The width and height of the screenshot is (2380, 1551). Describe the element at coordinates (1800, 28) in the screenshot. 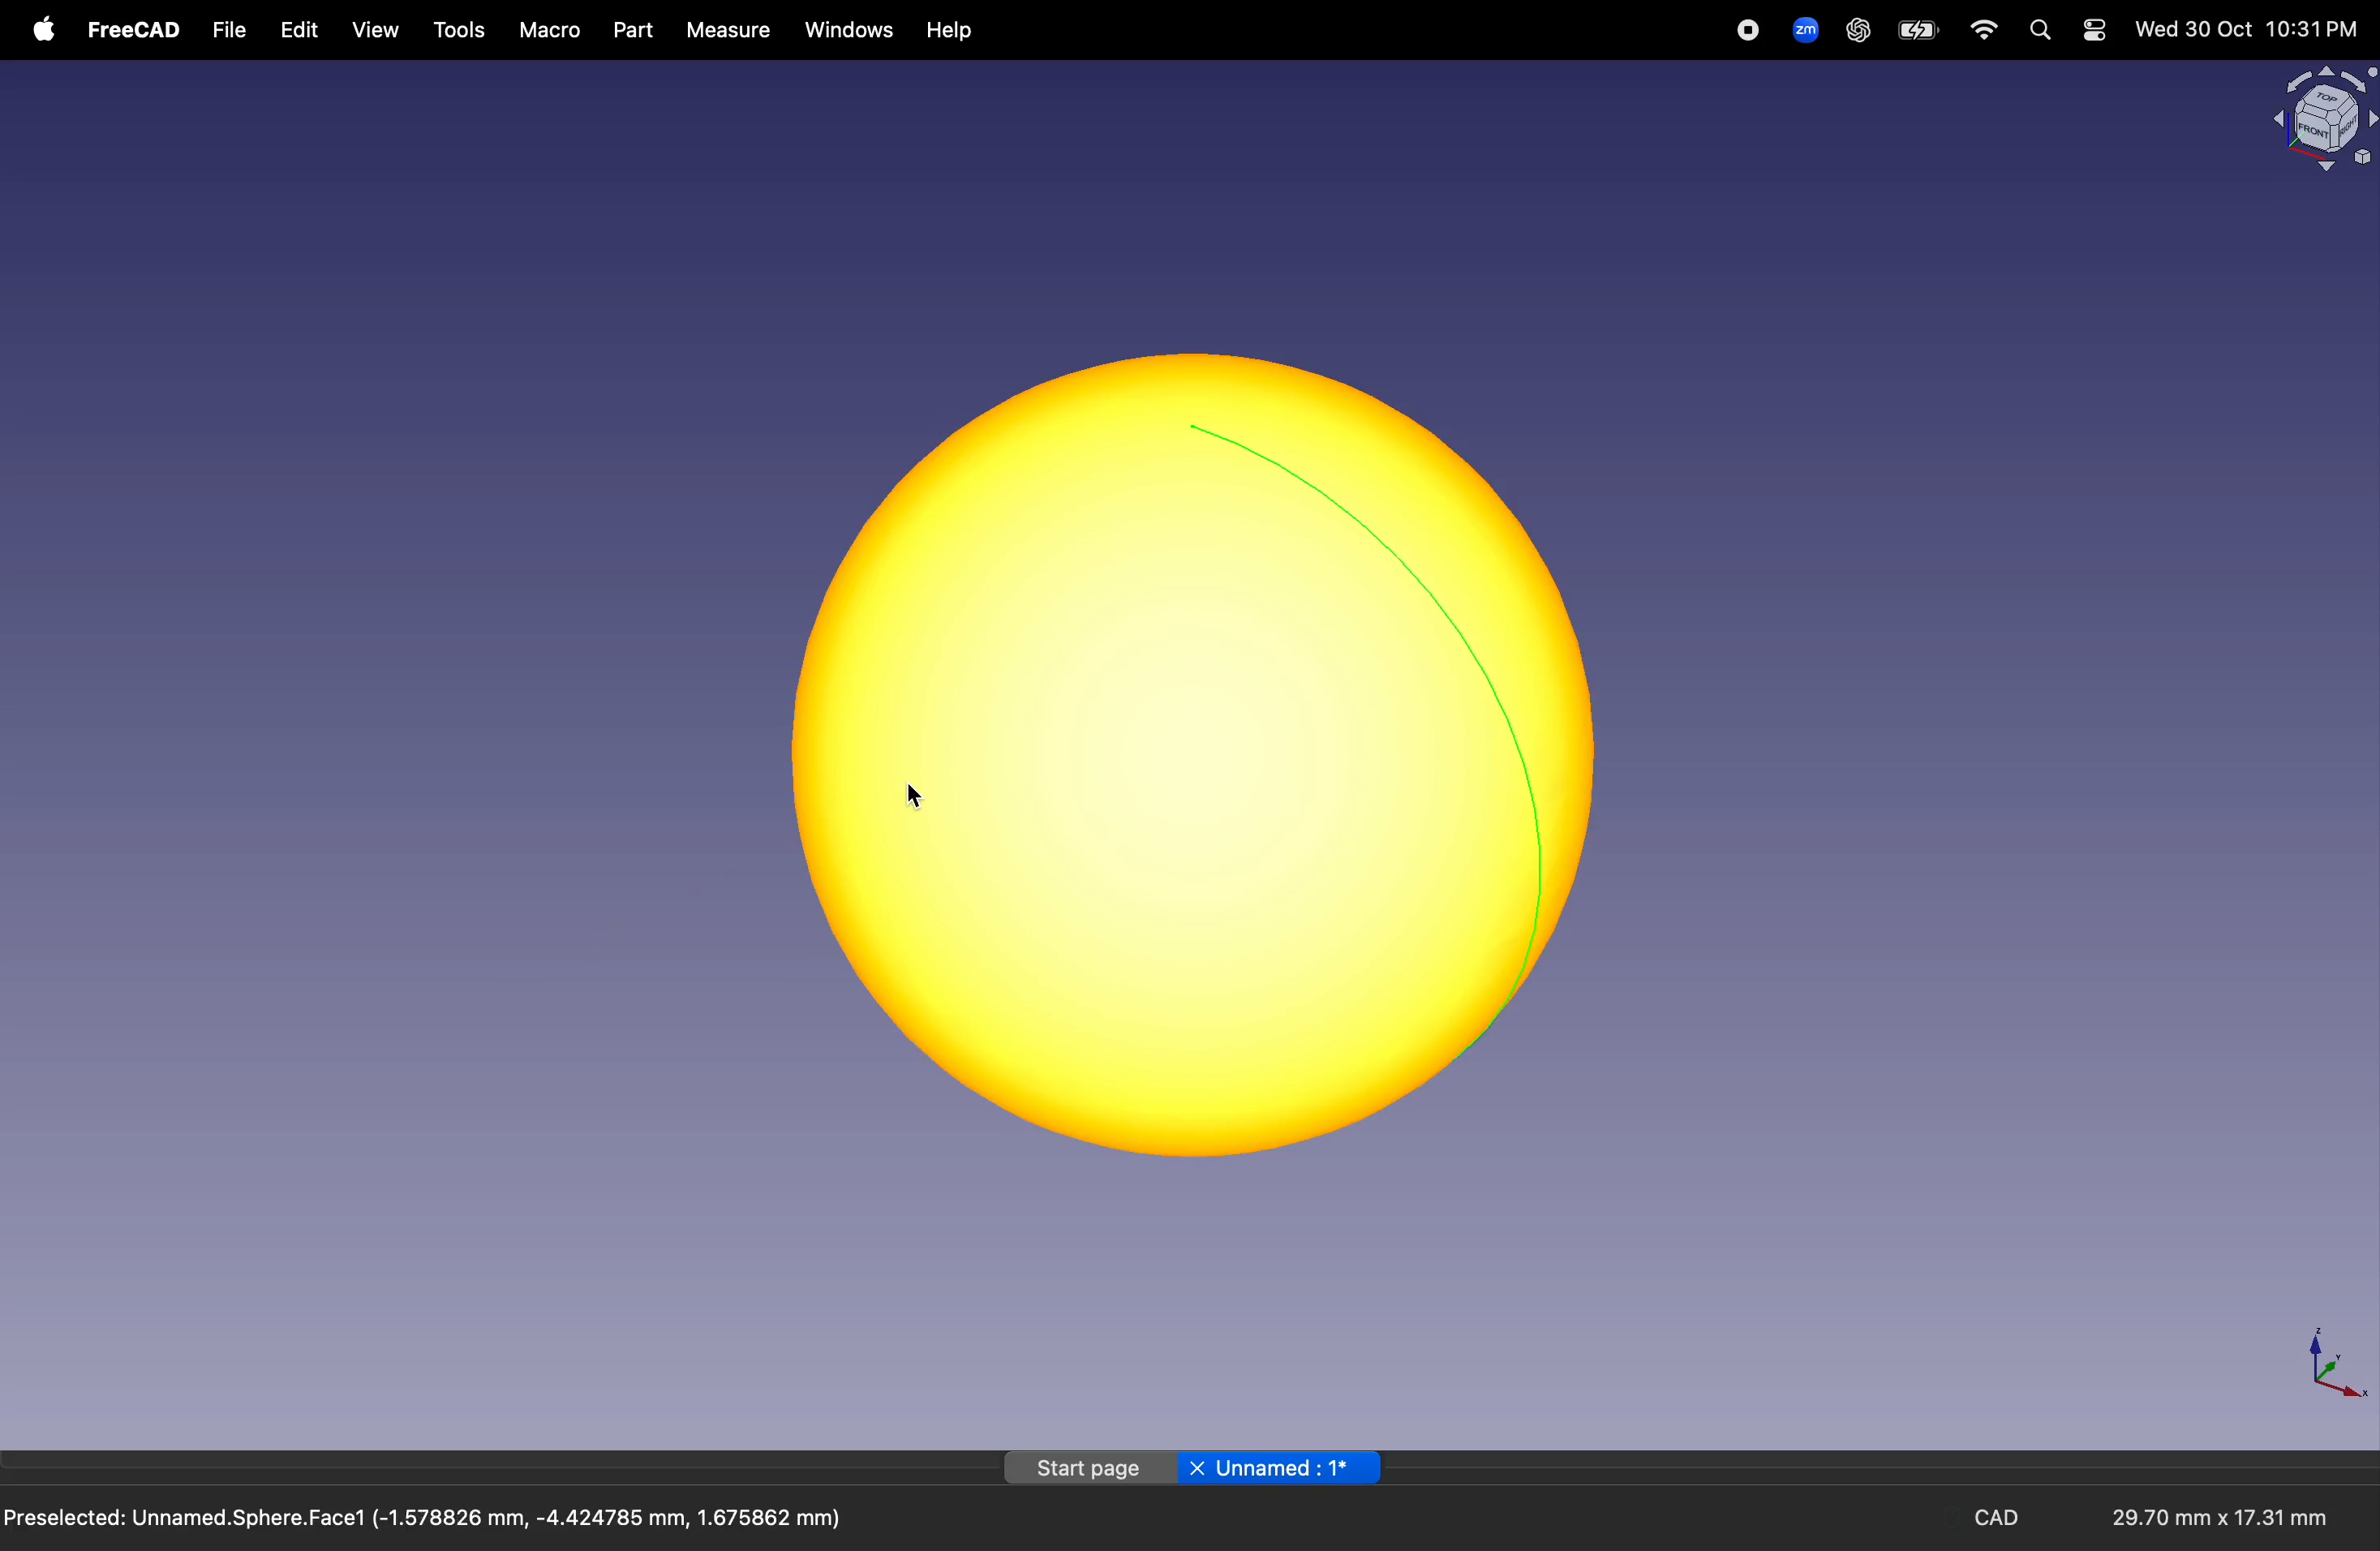

I see `zoom` at that location.